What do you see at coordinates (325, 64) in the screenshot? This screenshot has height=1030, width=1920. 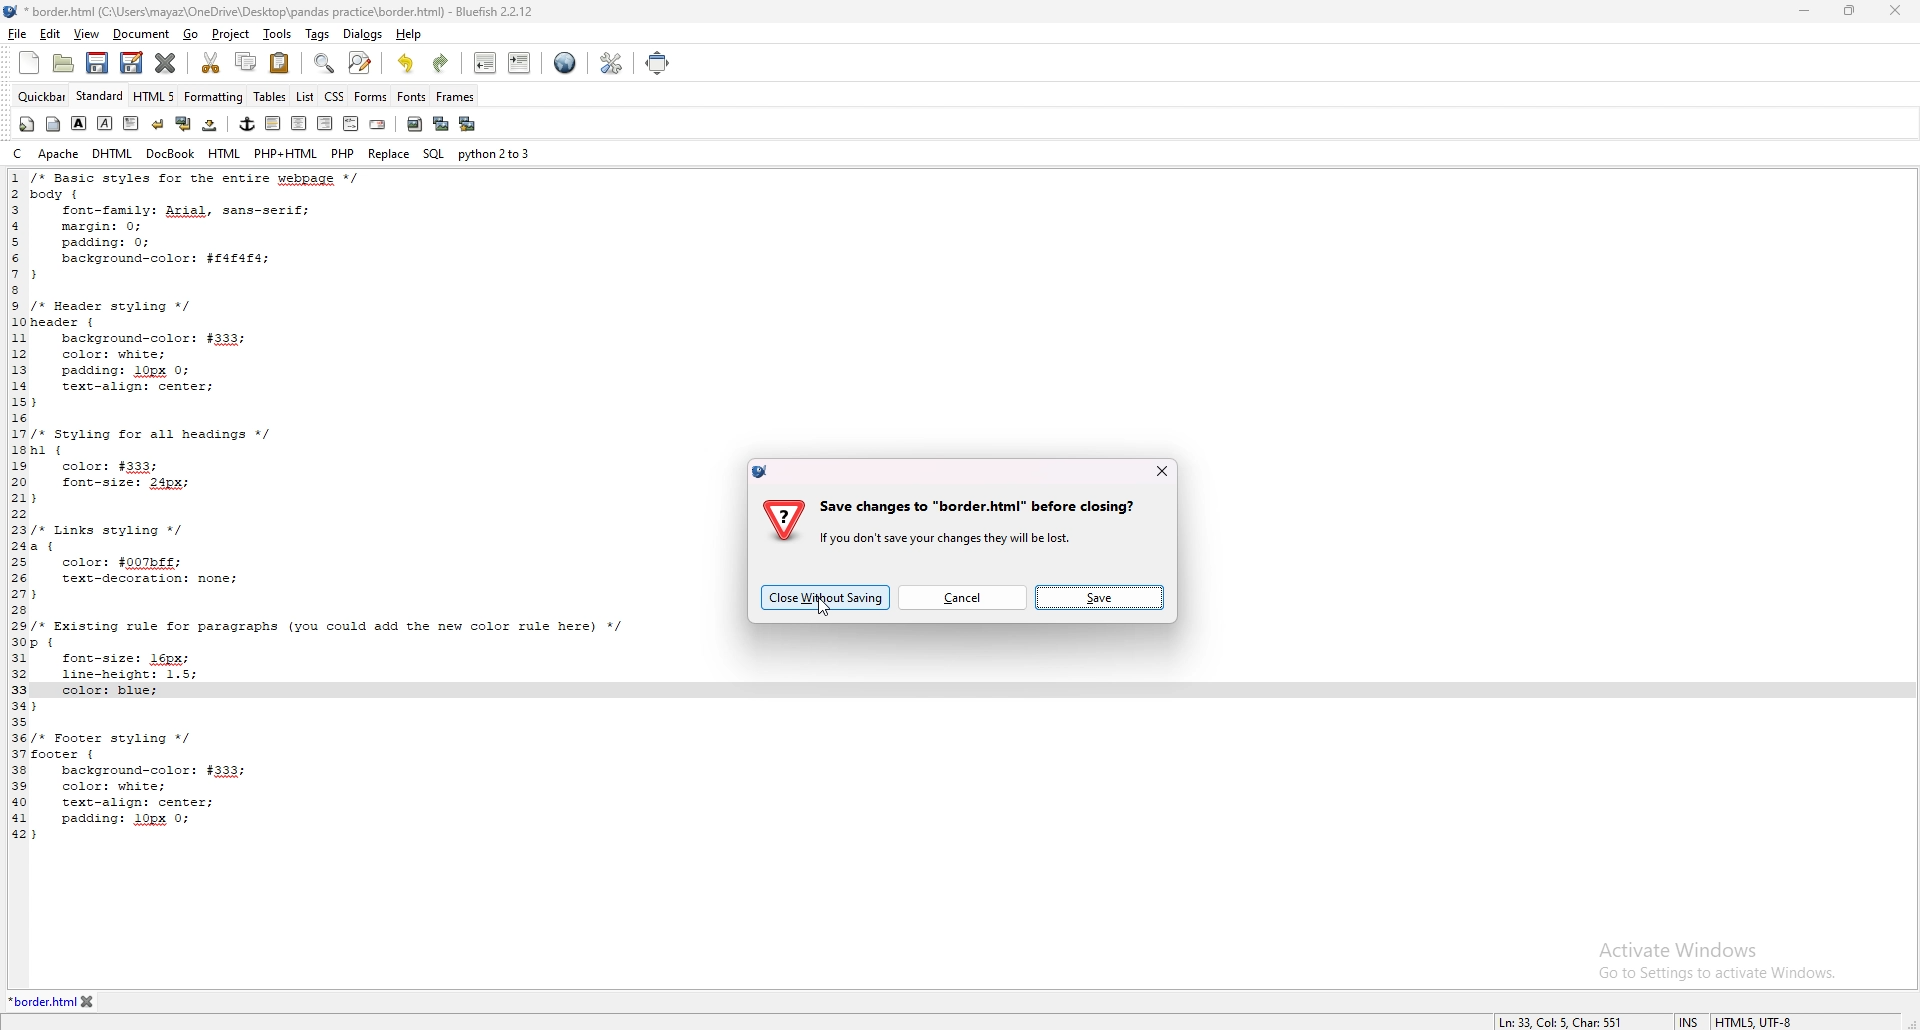 I see `find bar` at bounding box center [325, 64].